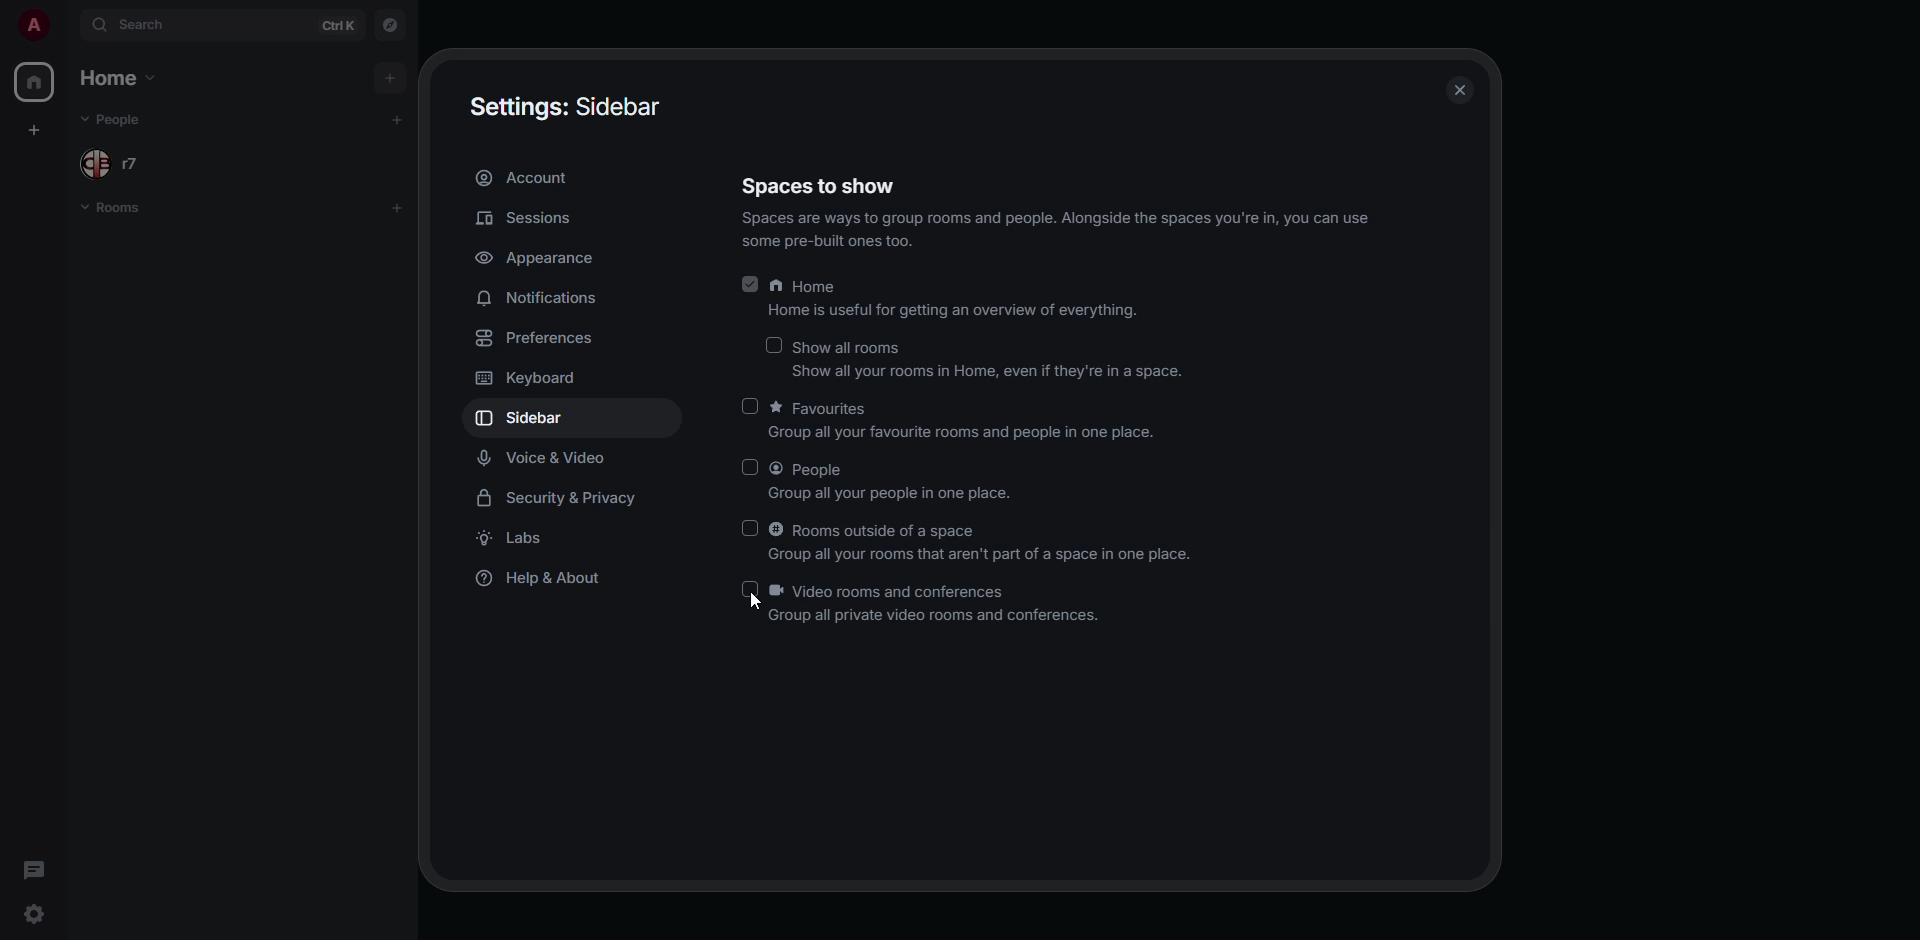 Image resolution: width=1920 pixels, height=940 pixels. Describe the element at coordinates (36, 129) in the screenshot. I see `create space` at that location.